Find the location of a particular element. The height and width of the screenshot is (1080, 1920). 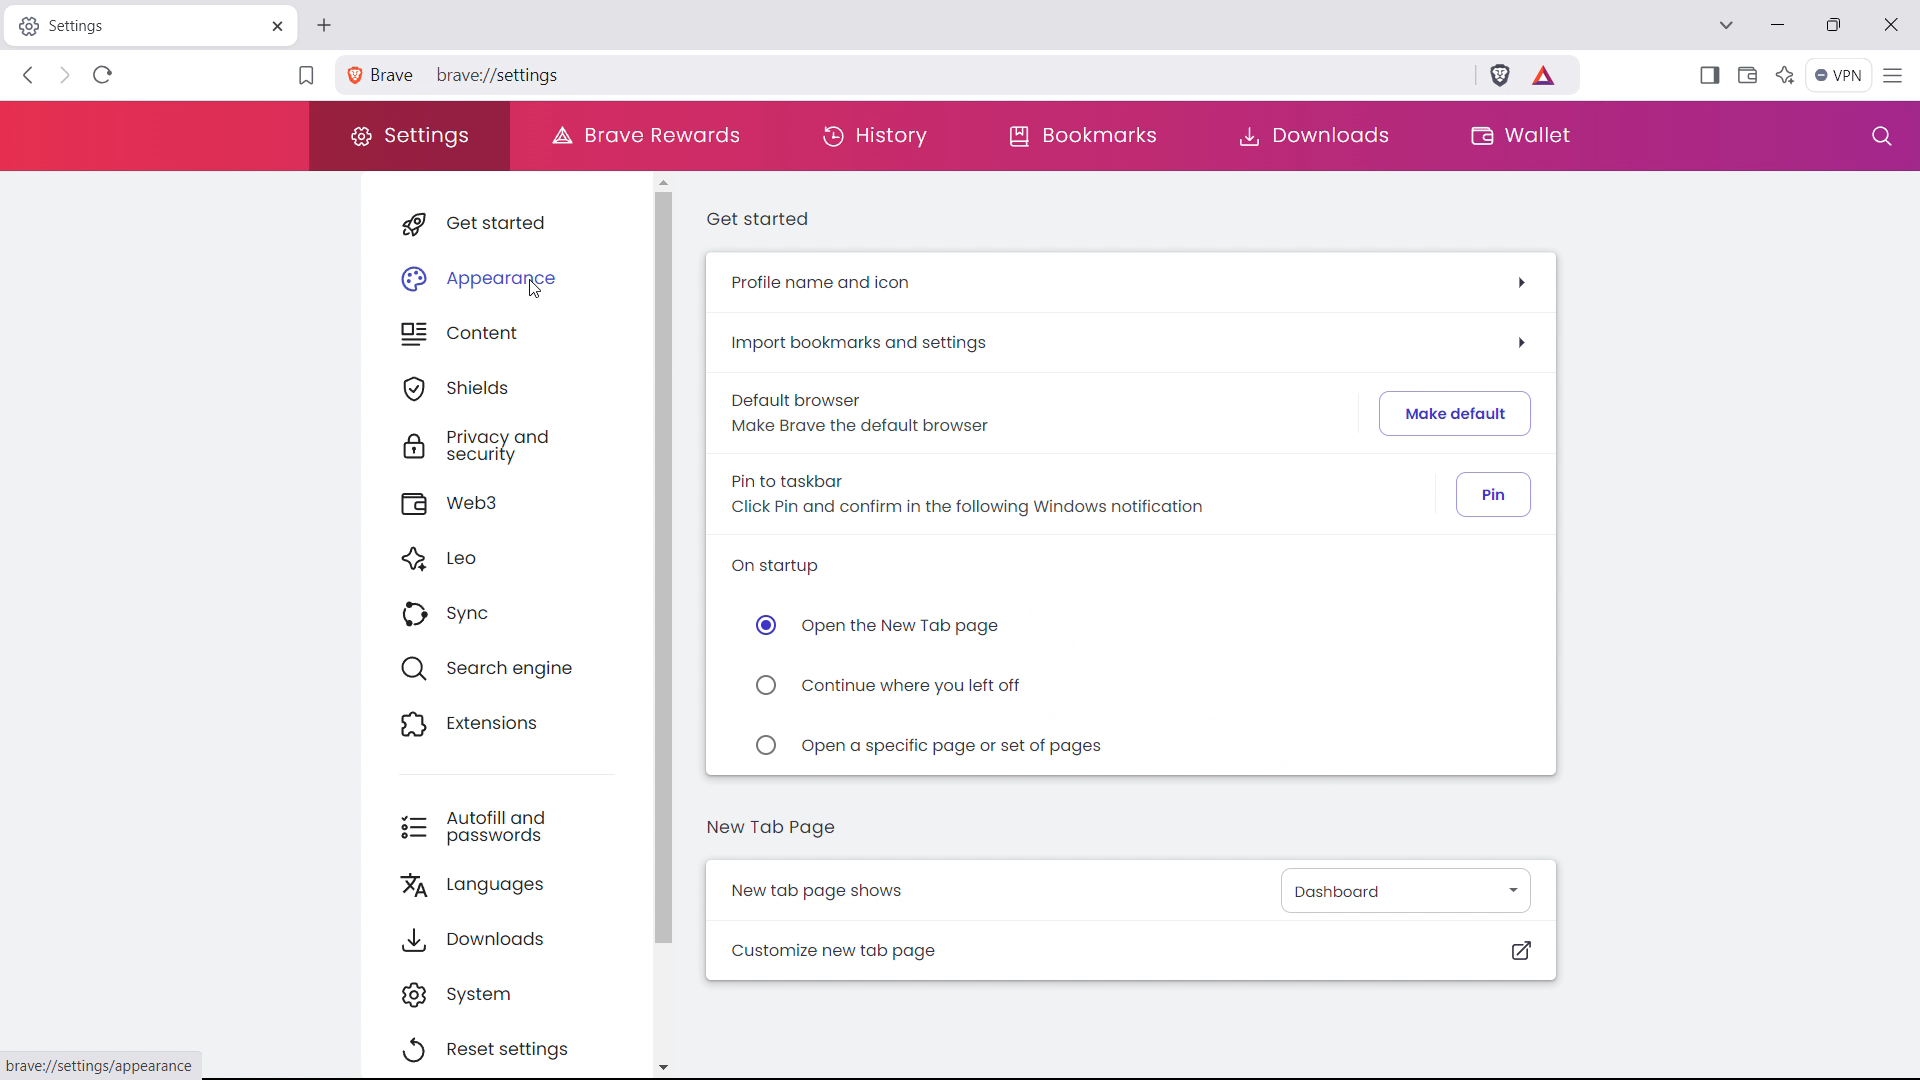

open a specific page or set of pages is located at coordinates (930, 745).